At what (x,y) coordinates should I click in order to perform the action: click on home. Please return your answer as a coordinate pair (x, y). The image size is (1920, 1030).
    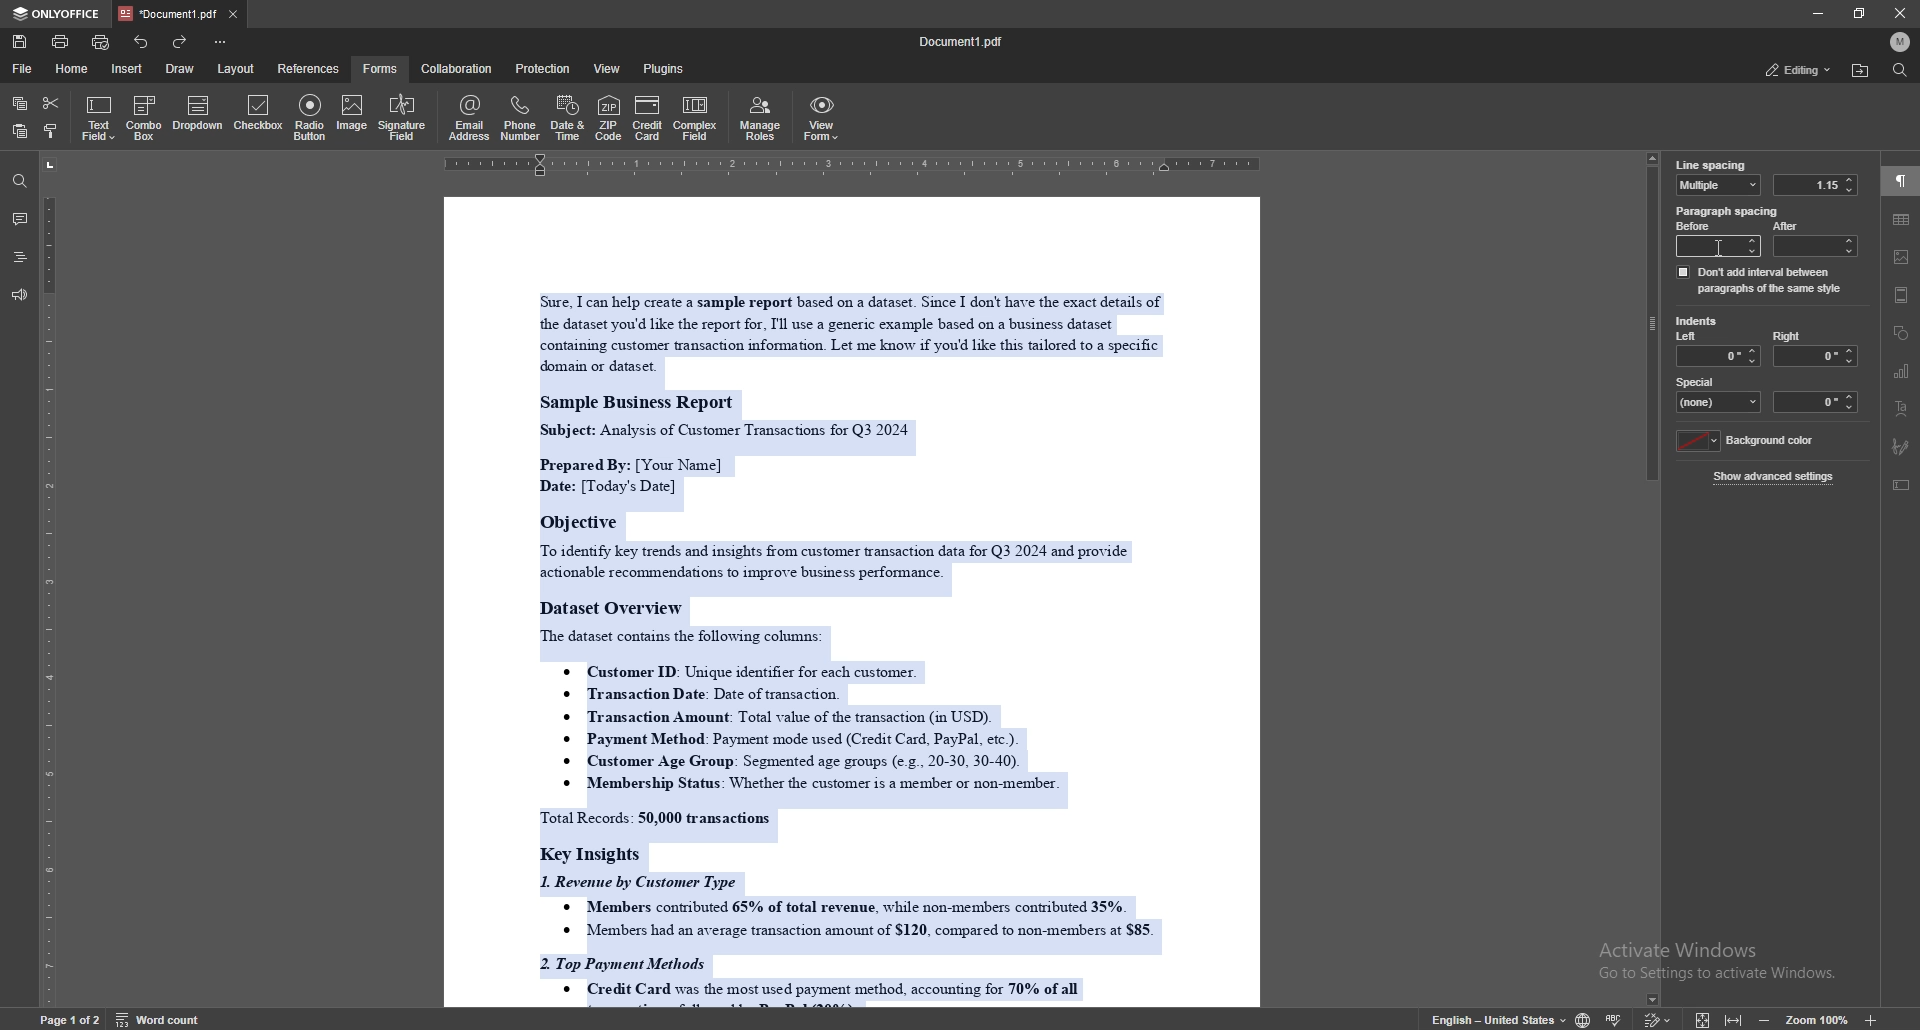
    Looking at the image, I should click on (75, 69).